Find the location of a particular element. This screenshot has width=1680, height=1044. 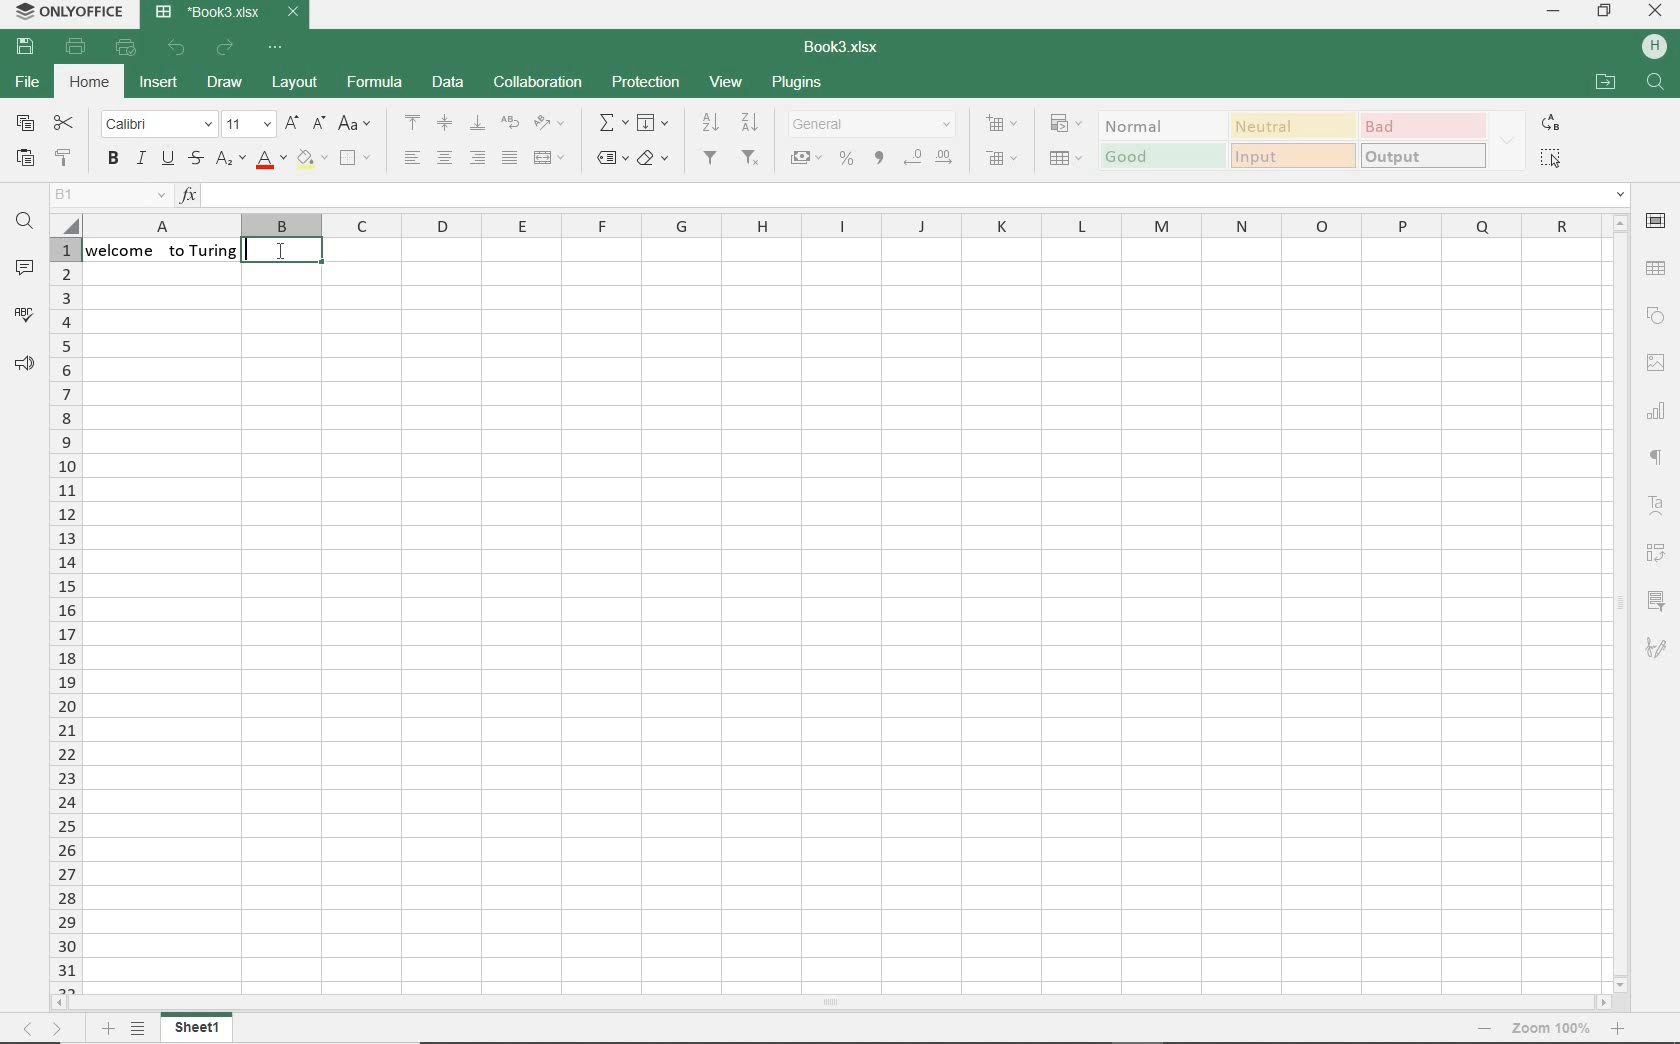

Neutral is located at coordinates (1291, 125).